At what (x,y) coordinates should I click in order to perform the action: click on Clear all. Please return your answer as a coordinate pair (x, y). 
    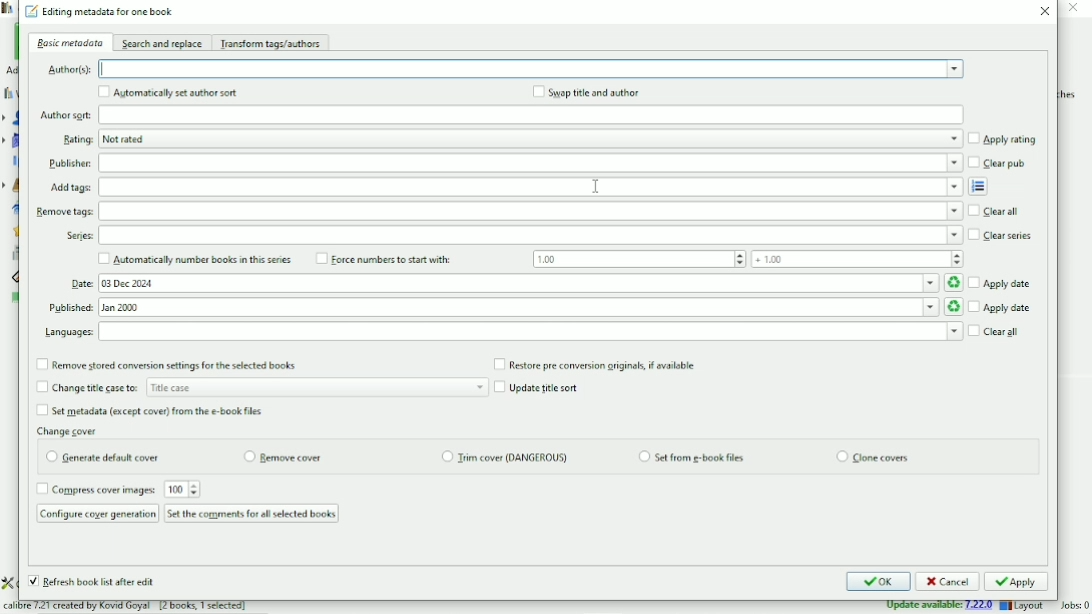
    Looking at the image, I should click on (997, 212).